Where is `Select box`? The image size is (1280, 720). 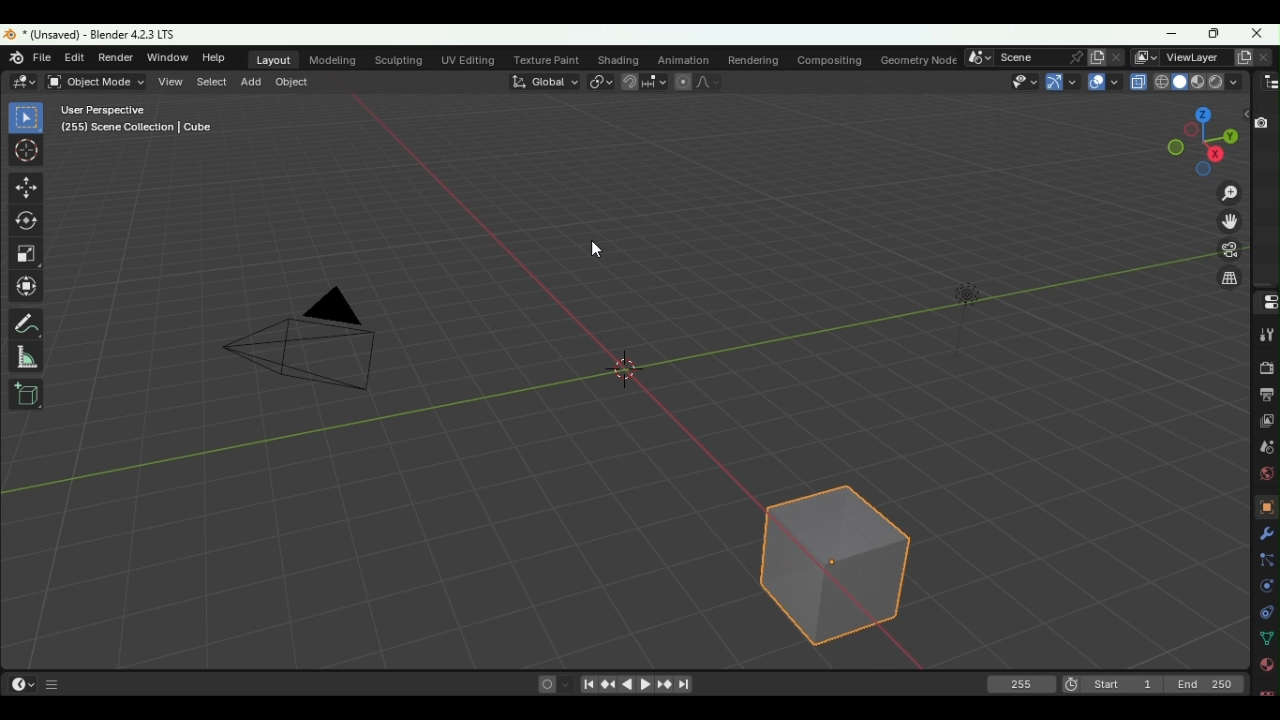
Select box is located at coordinates (27, 118).